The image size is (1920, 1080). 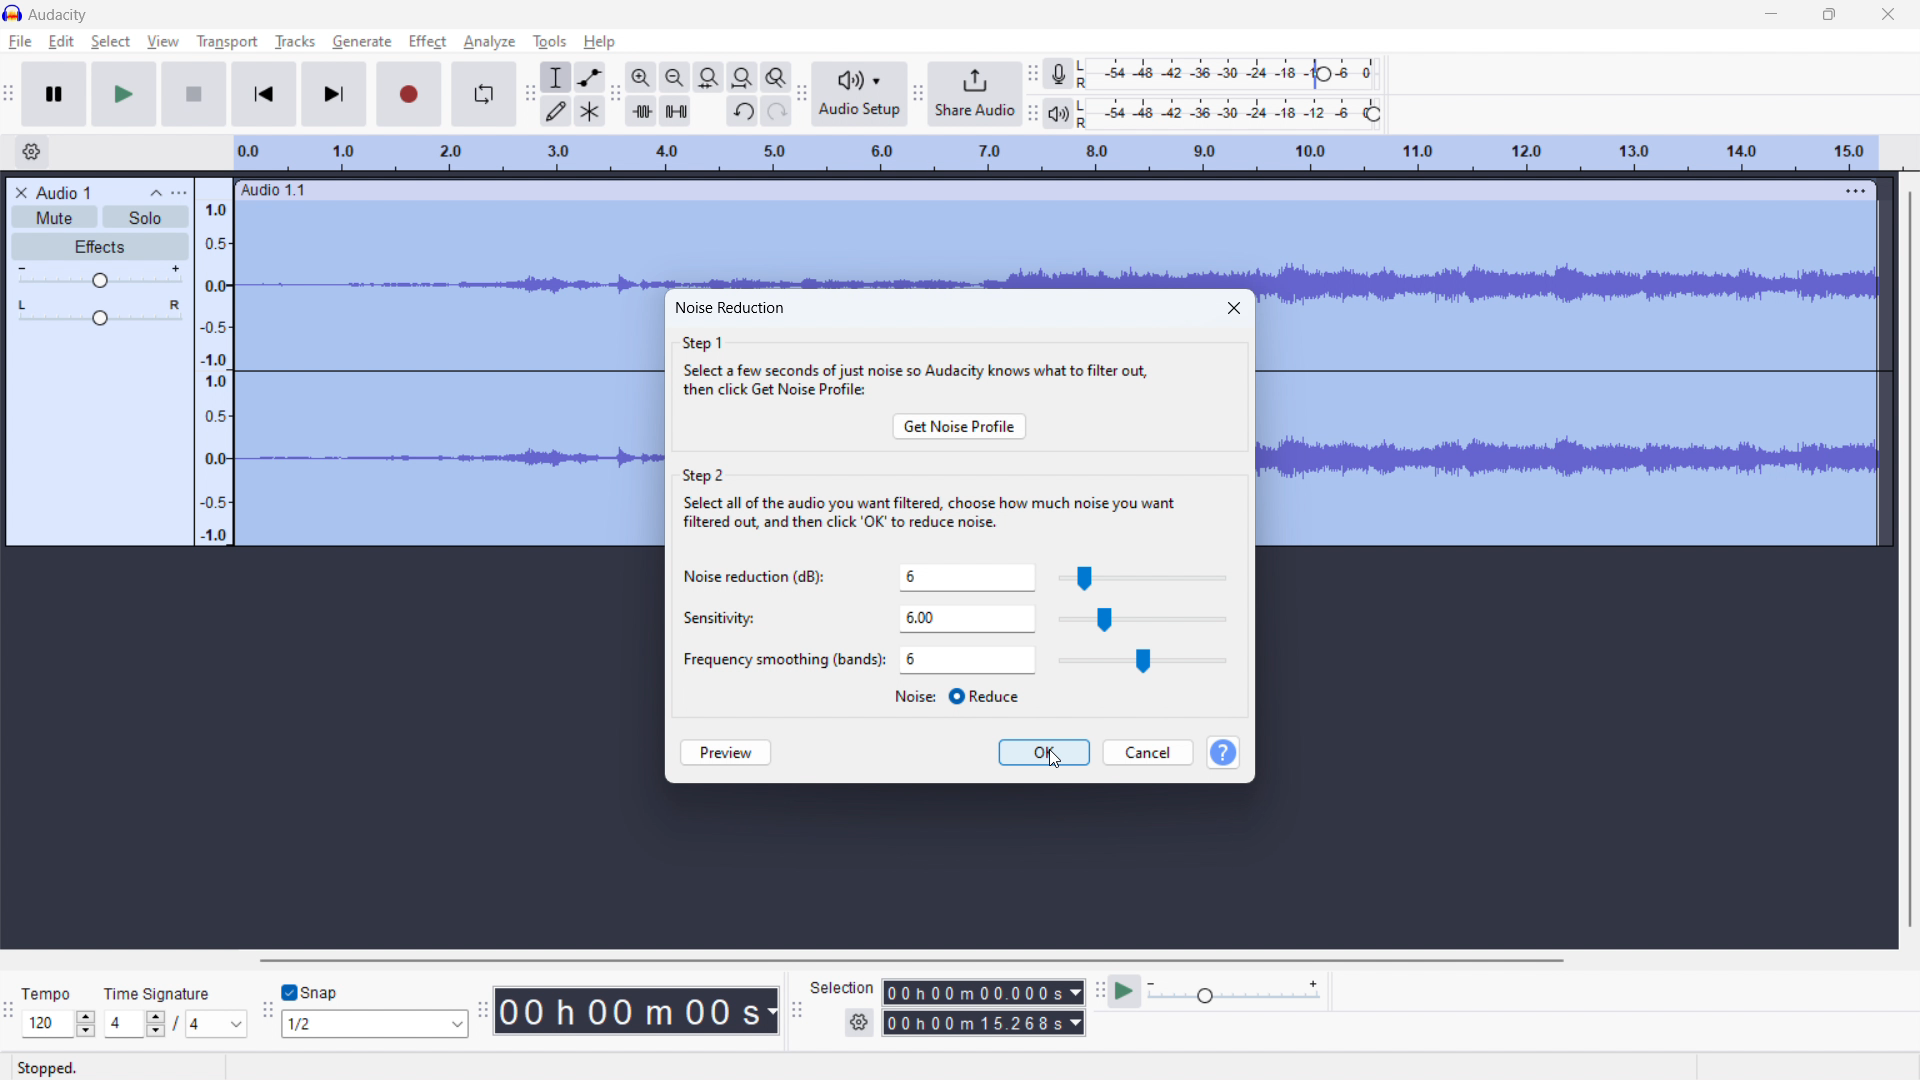 What do you see at coordinates (843, 988) in the screenshot?
I see `Selection` at bounding box center [843, 988].